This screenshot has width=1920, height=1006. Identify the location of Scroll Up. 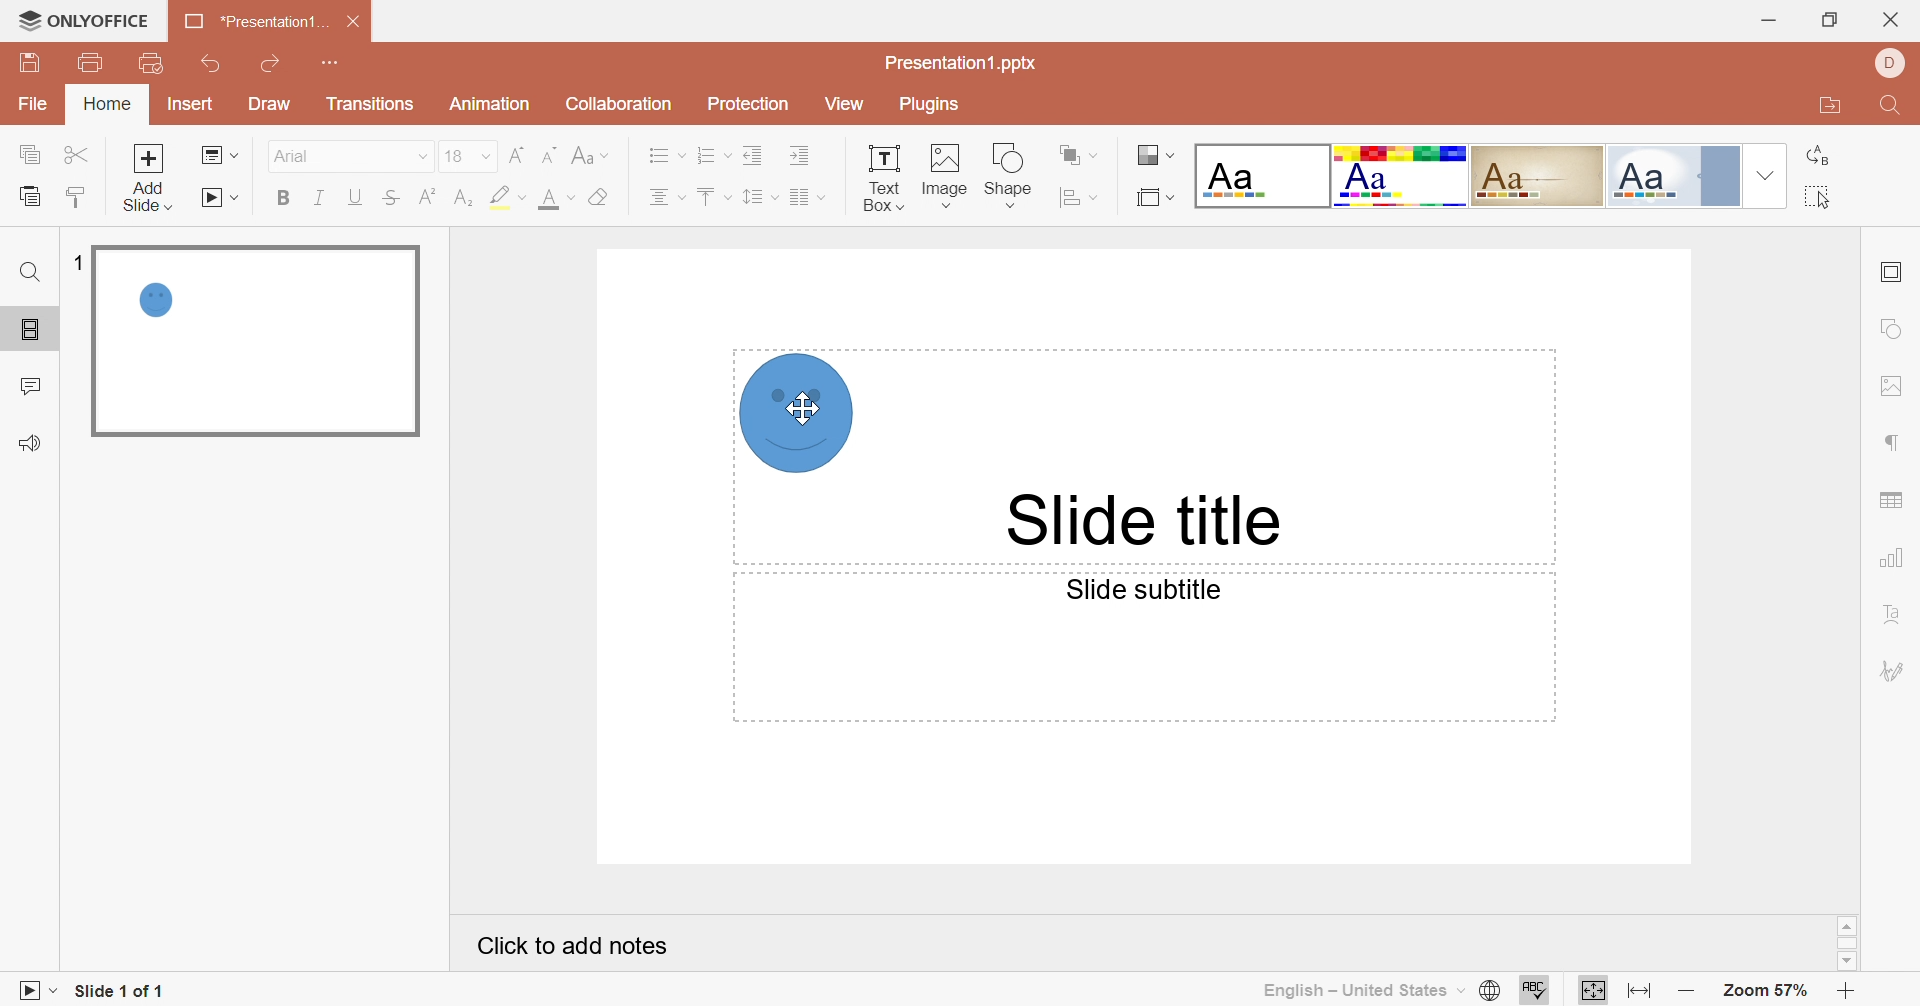
(1847, 925).